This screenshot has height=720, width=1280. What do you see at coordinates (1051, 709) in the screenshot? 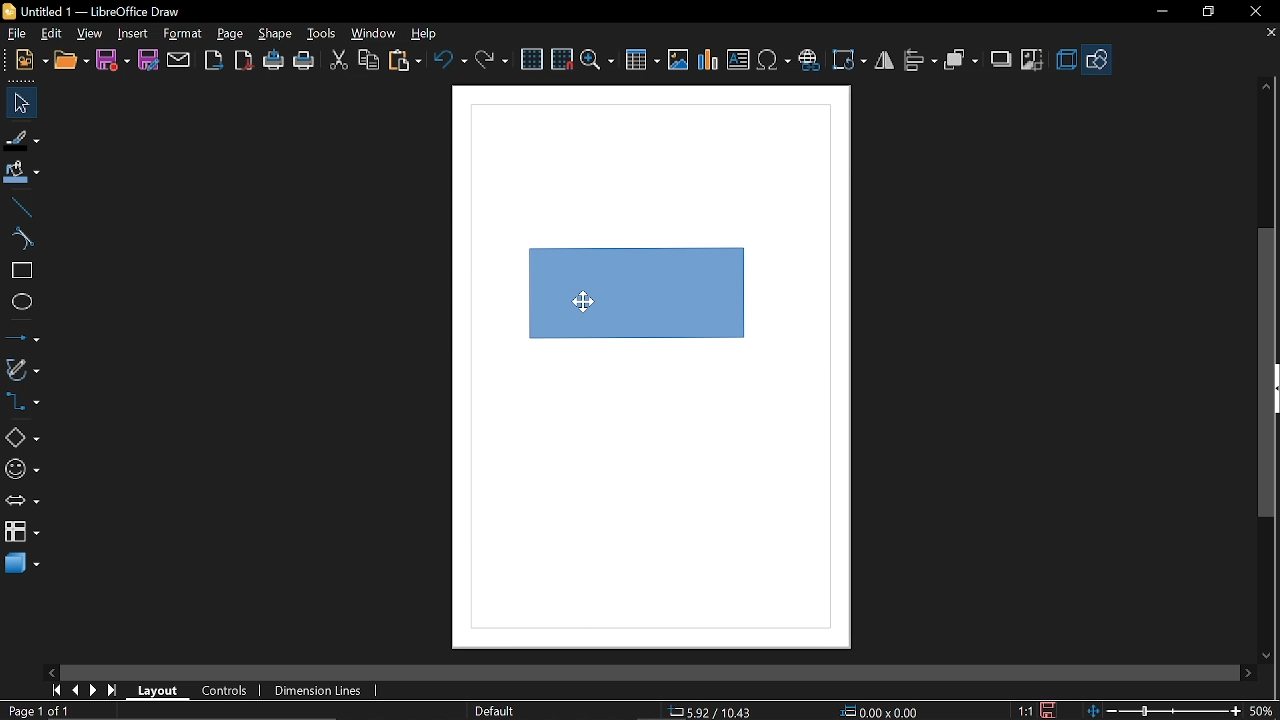
I see `save` at bounding box center [1051, 709].